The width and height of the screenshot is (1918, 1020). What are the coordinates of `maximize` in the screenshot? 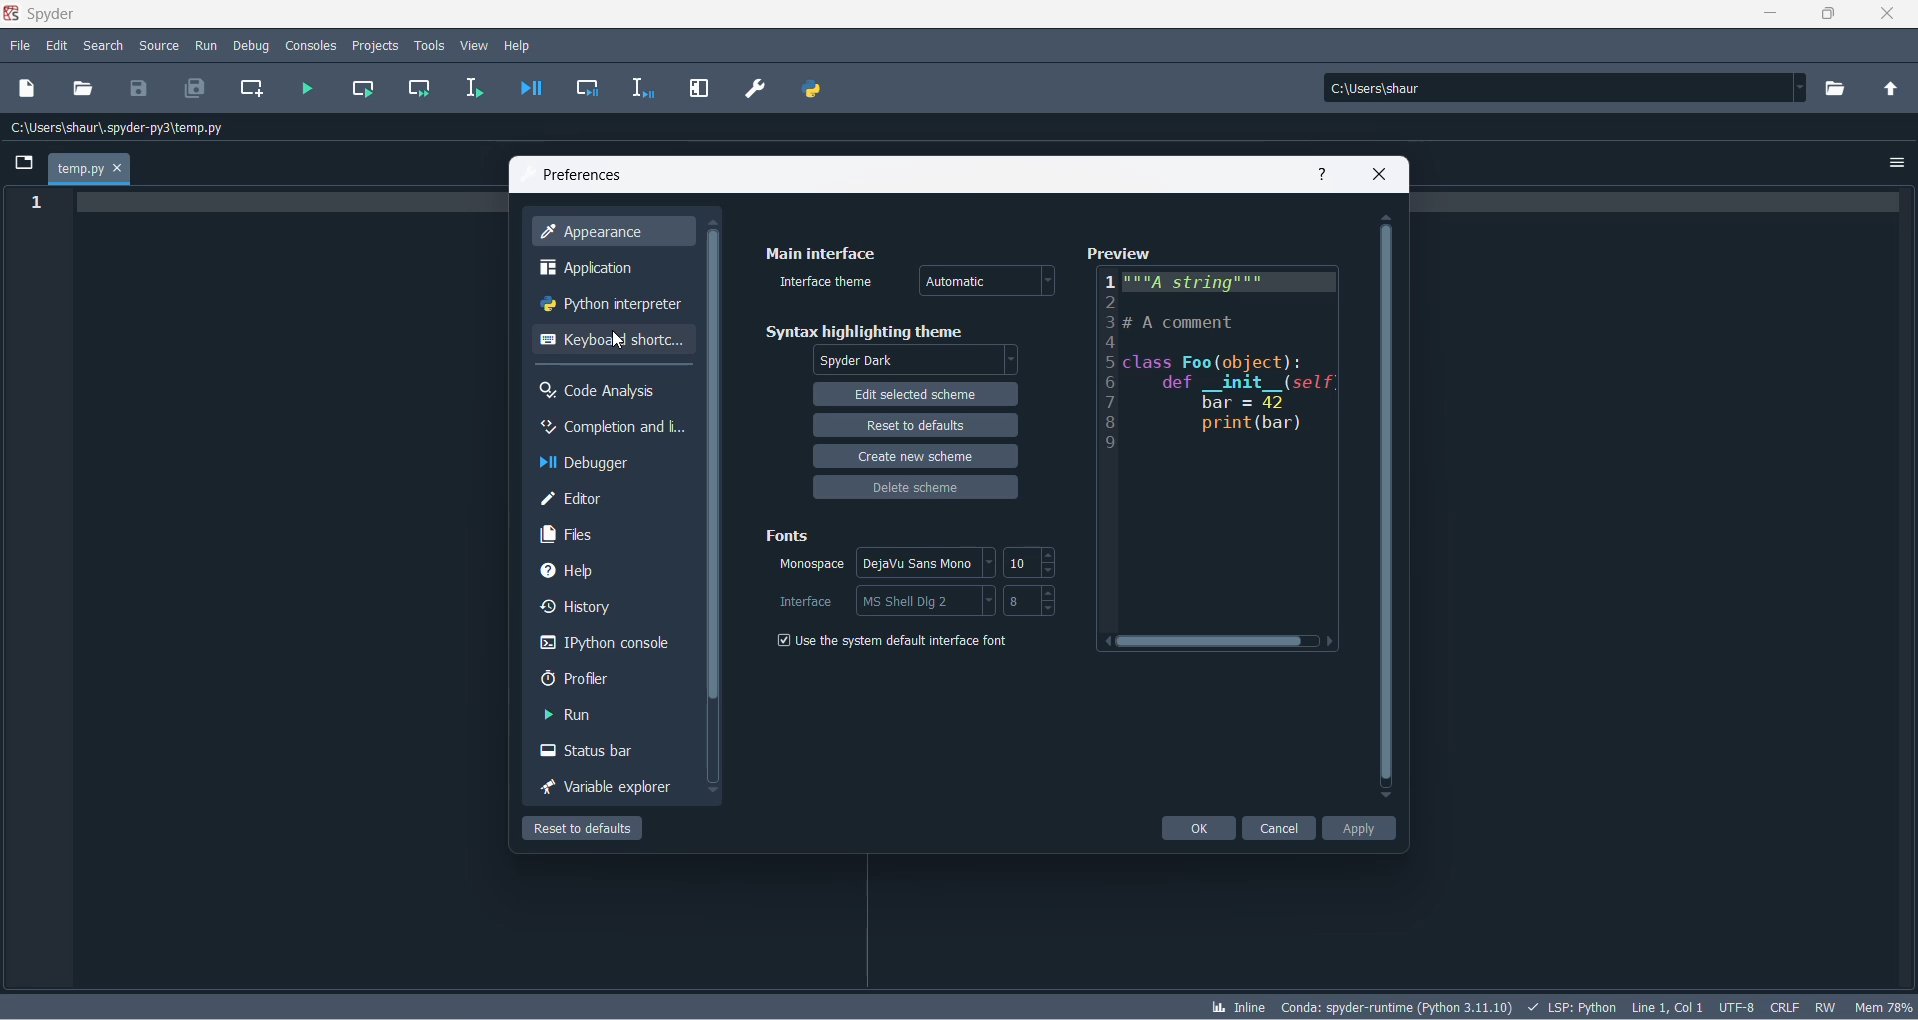 It's located at (1830, 15).